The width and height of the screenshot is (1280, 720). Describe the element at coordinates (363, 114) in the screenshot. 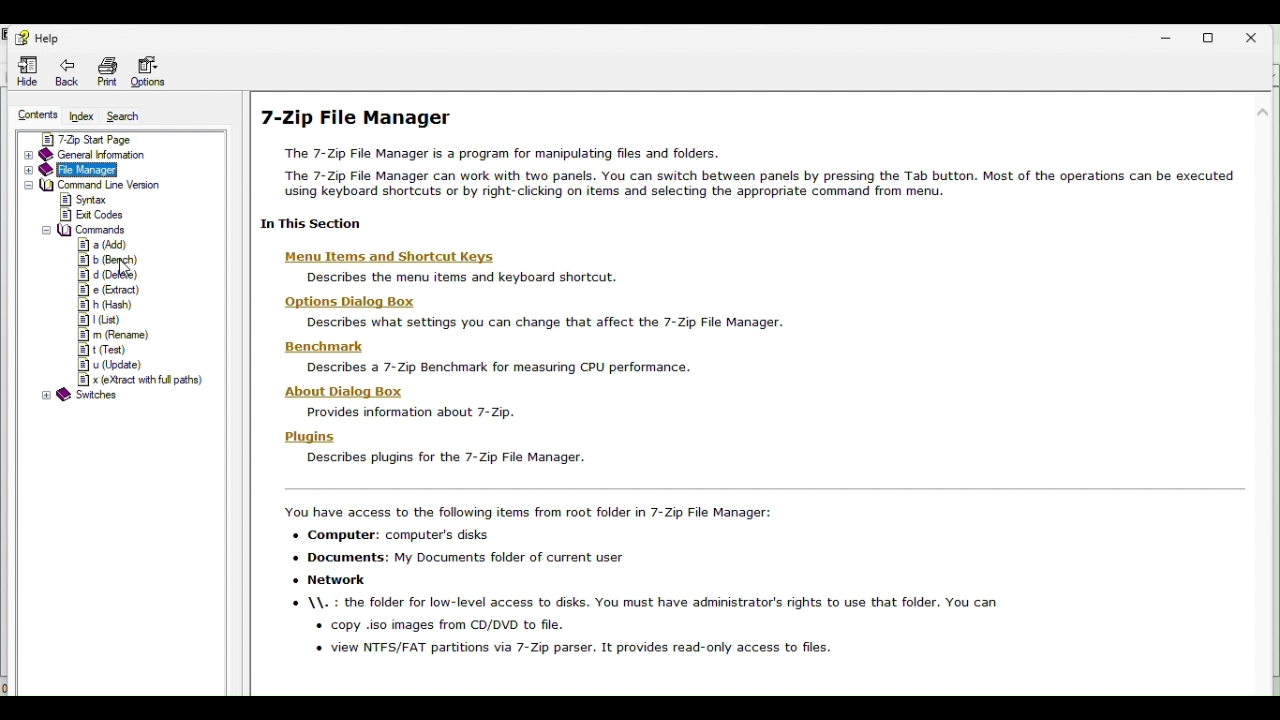

I see `7 zip file manager help` at that location.